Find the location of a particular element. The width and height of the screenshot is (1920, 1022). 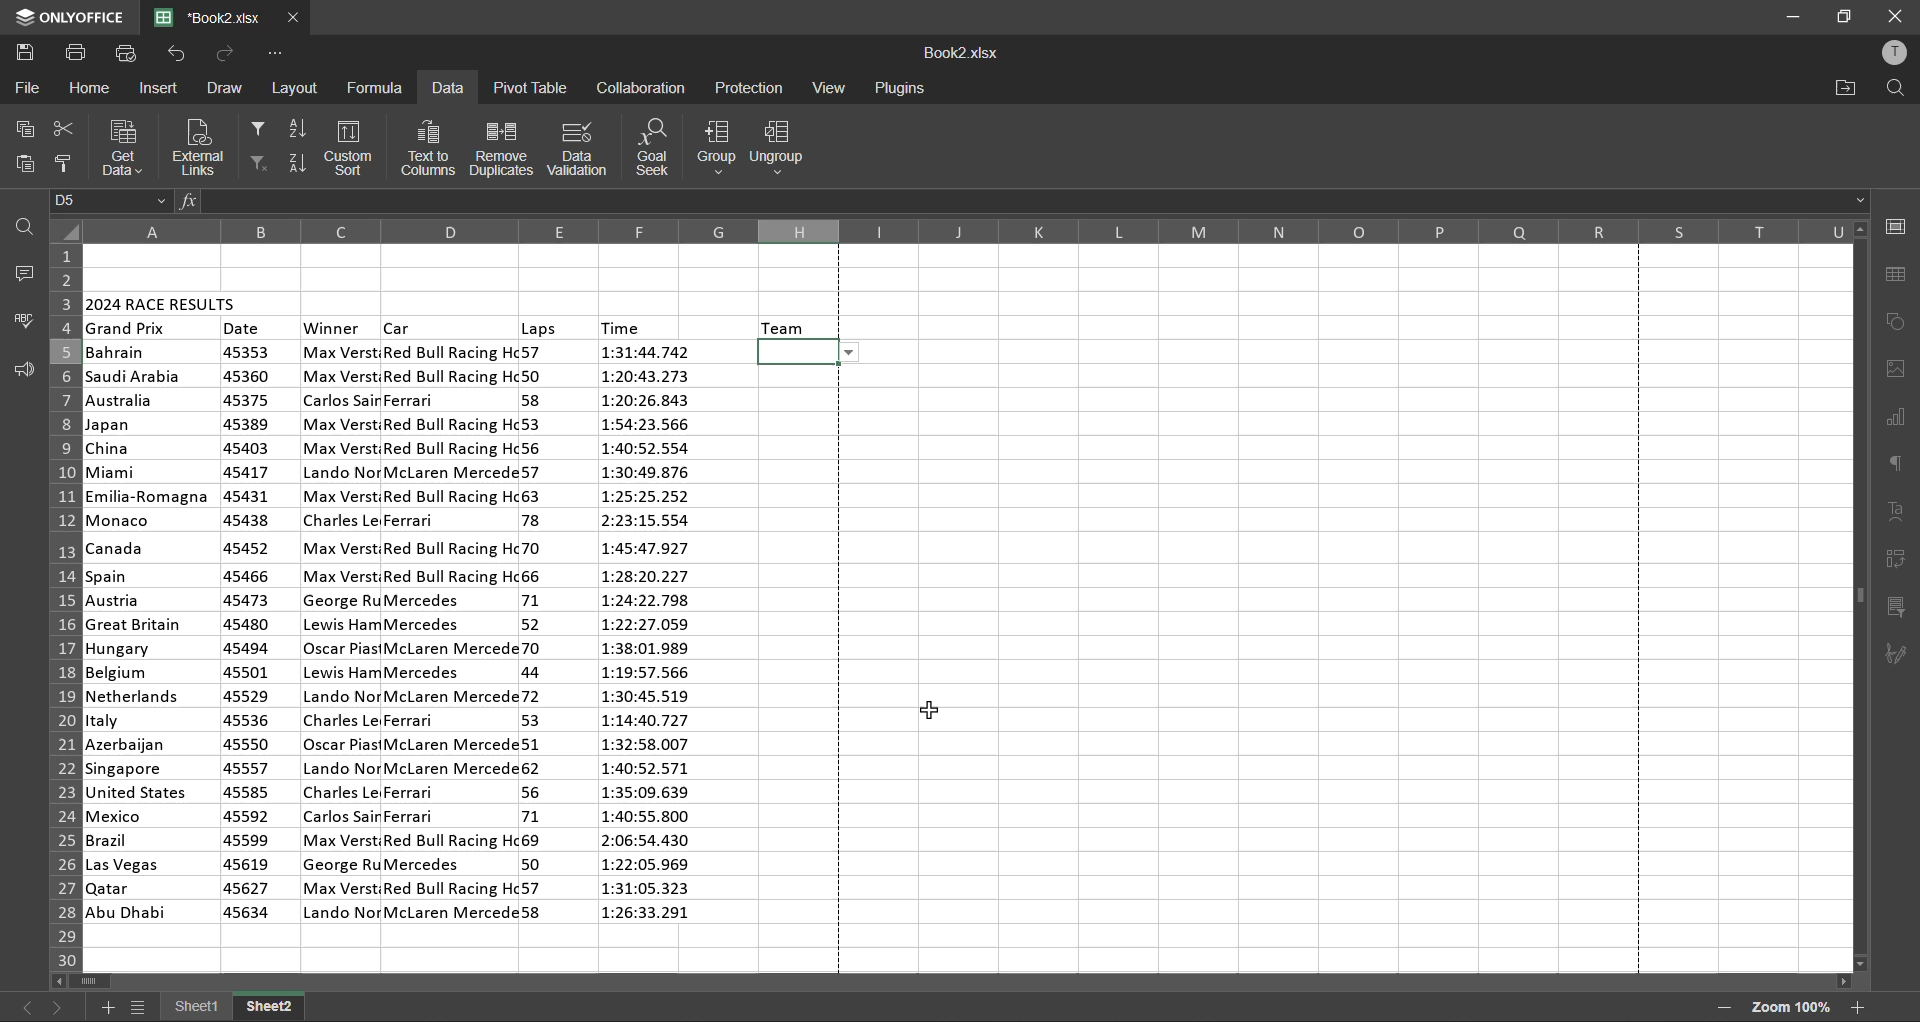

signature is located at coordinates (1900, 655).